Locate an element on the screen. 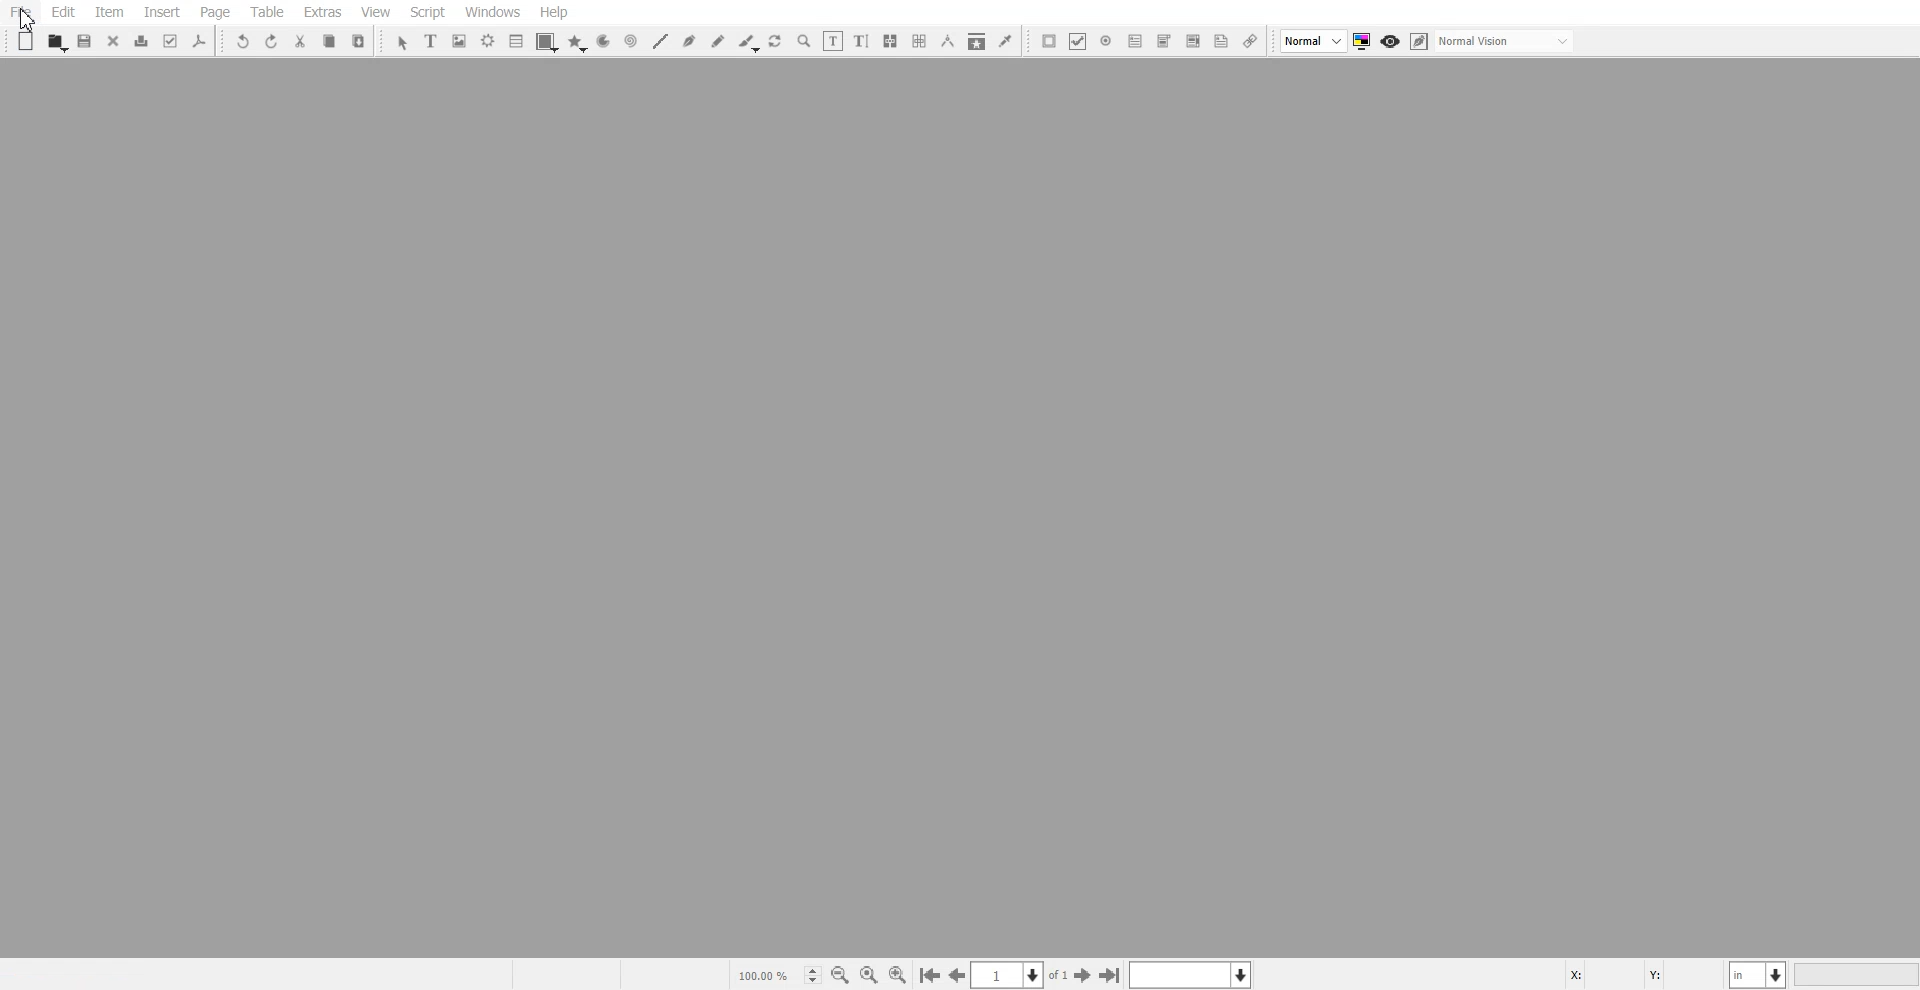  Select current zoom is located at coordinates (777, 974).